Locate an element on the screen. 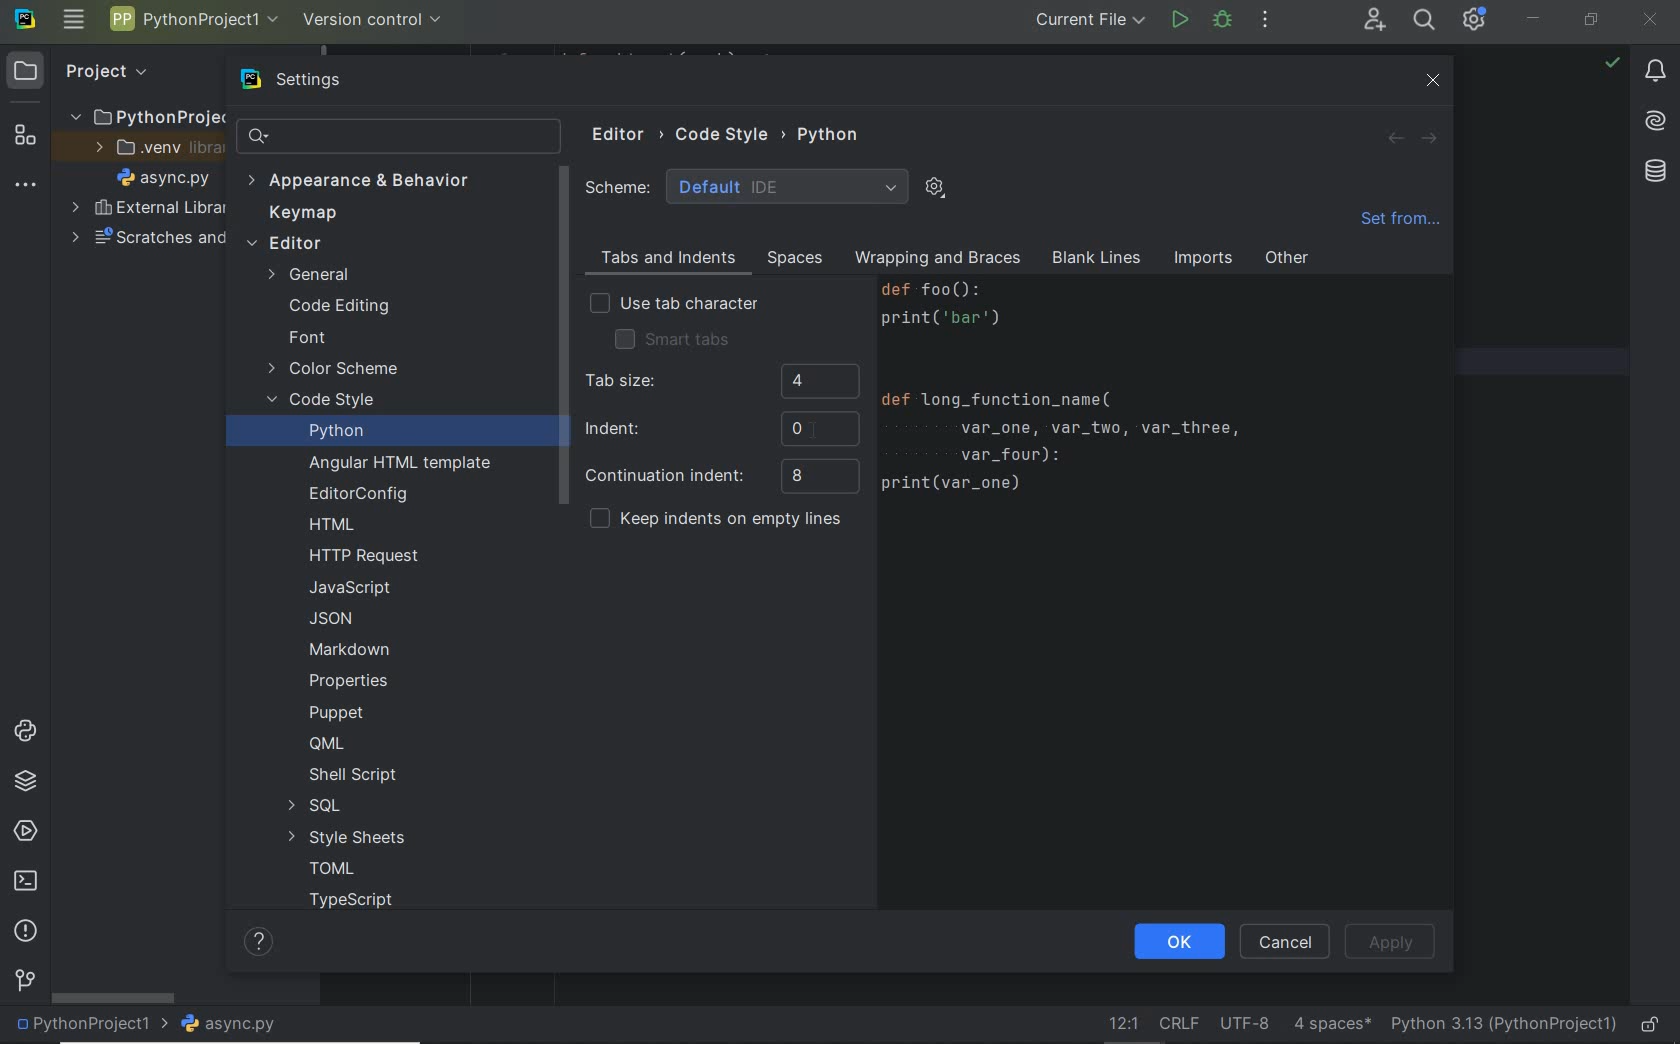  HTTP REQUEST is located at coordinates (367, 556).